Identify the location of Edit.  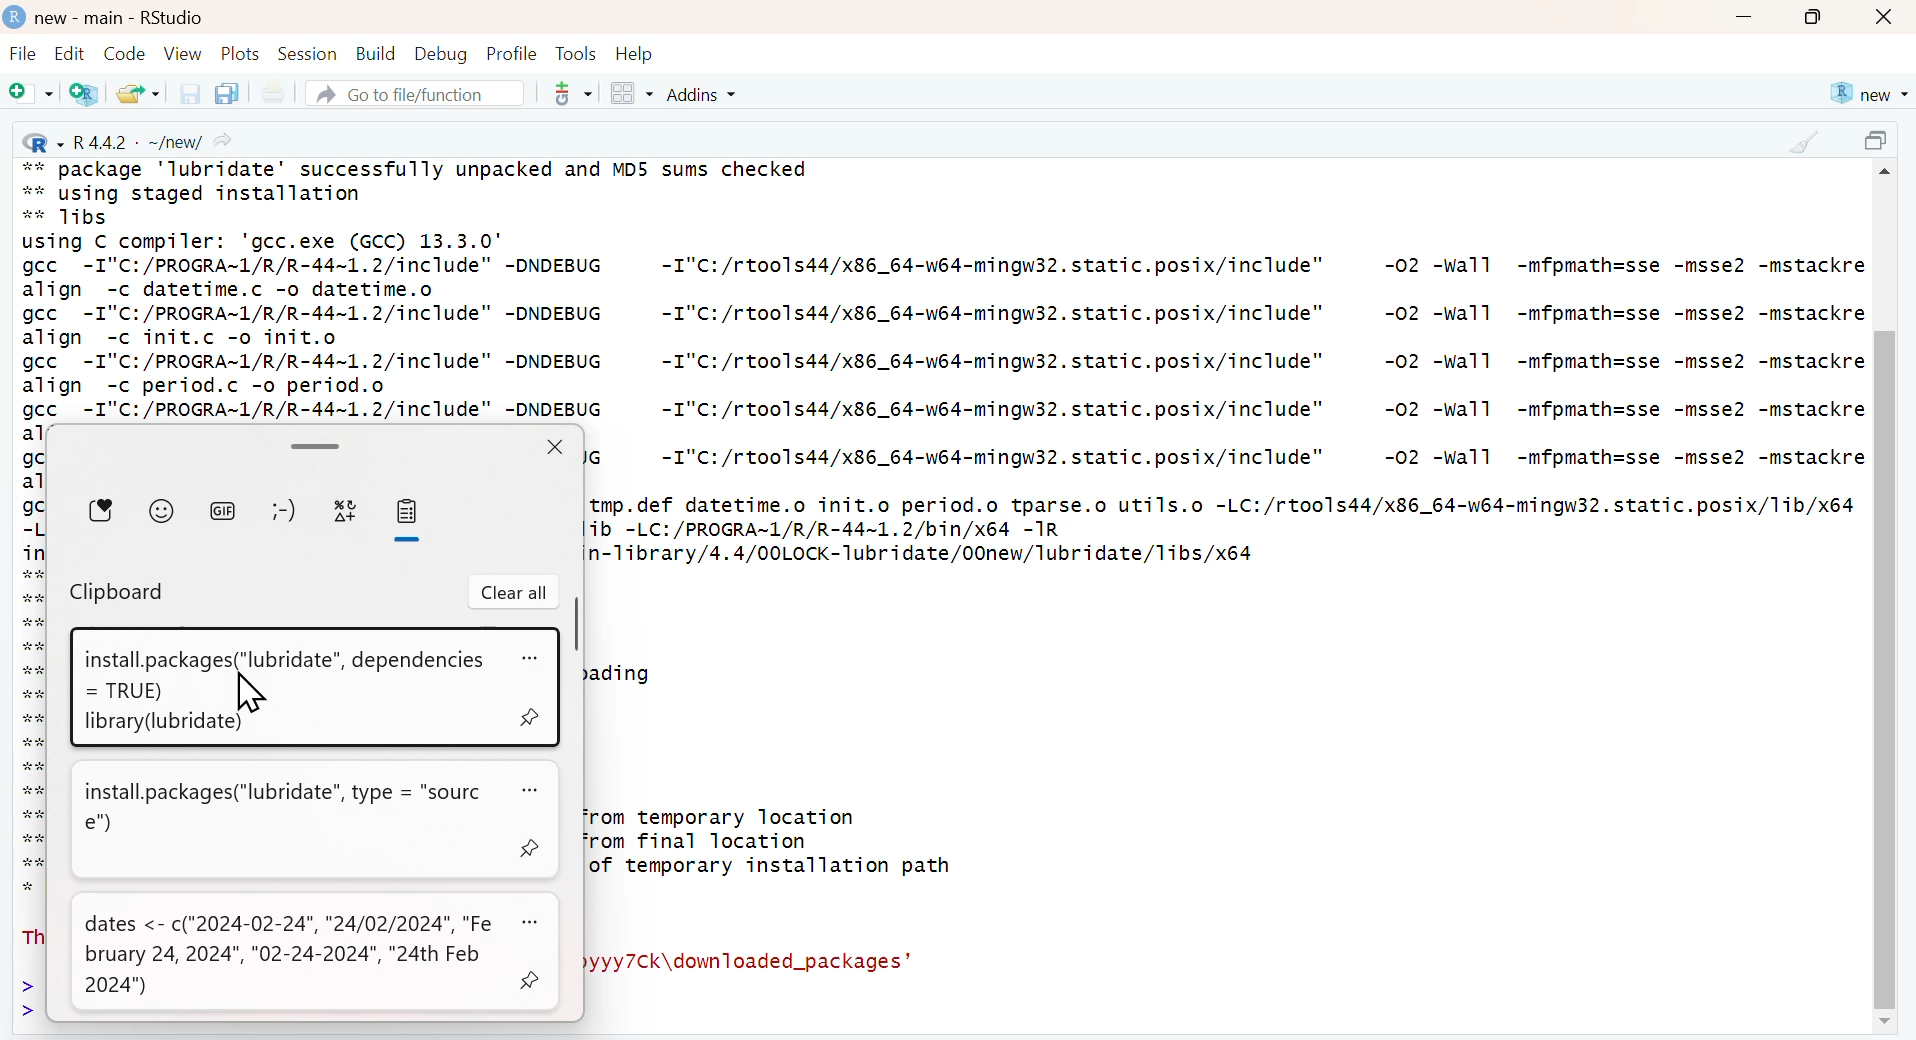
(69, 53).